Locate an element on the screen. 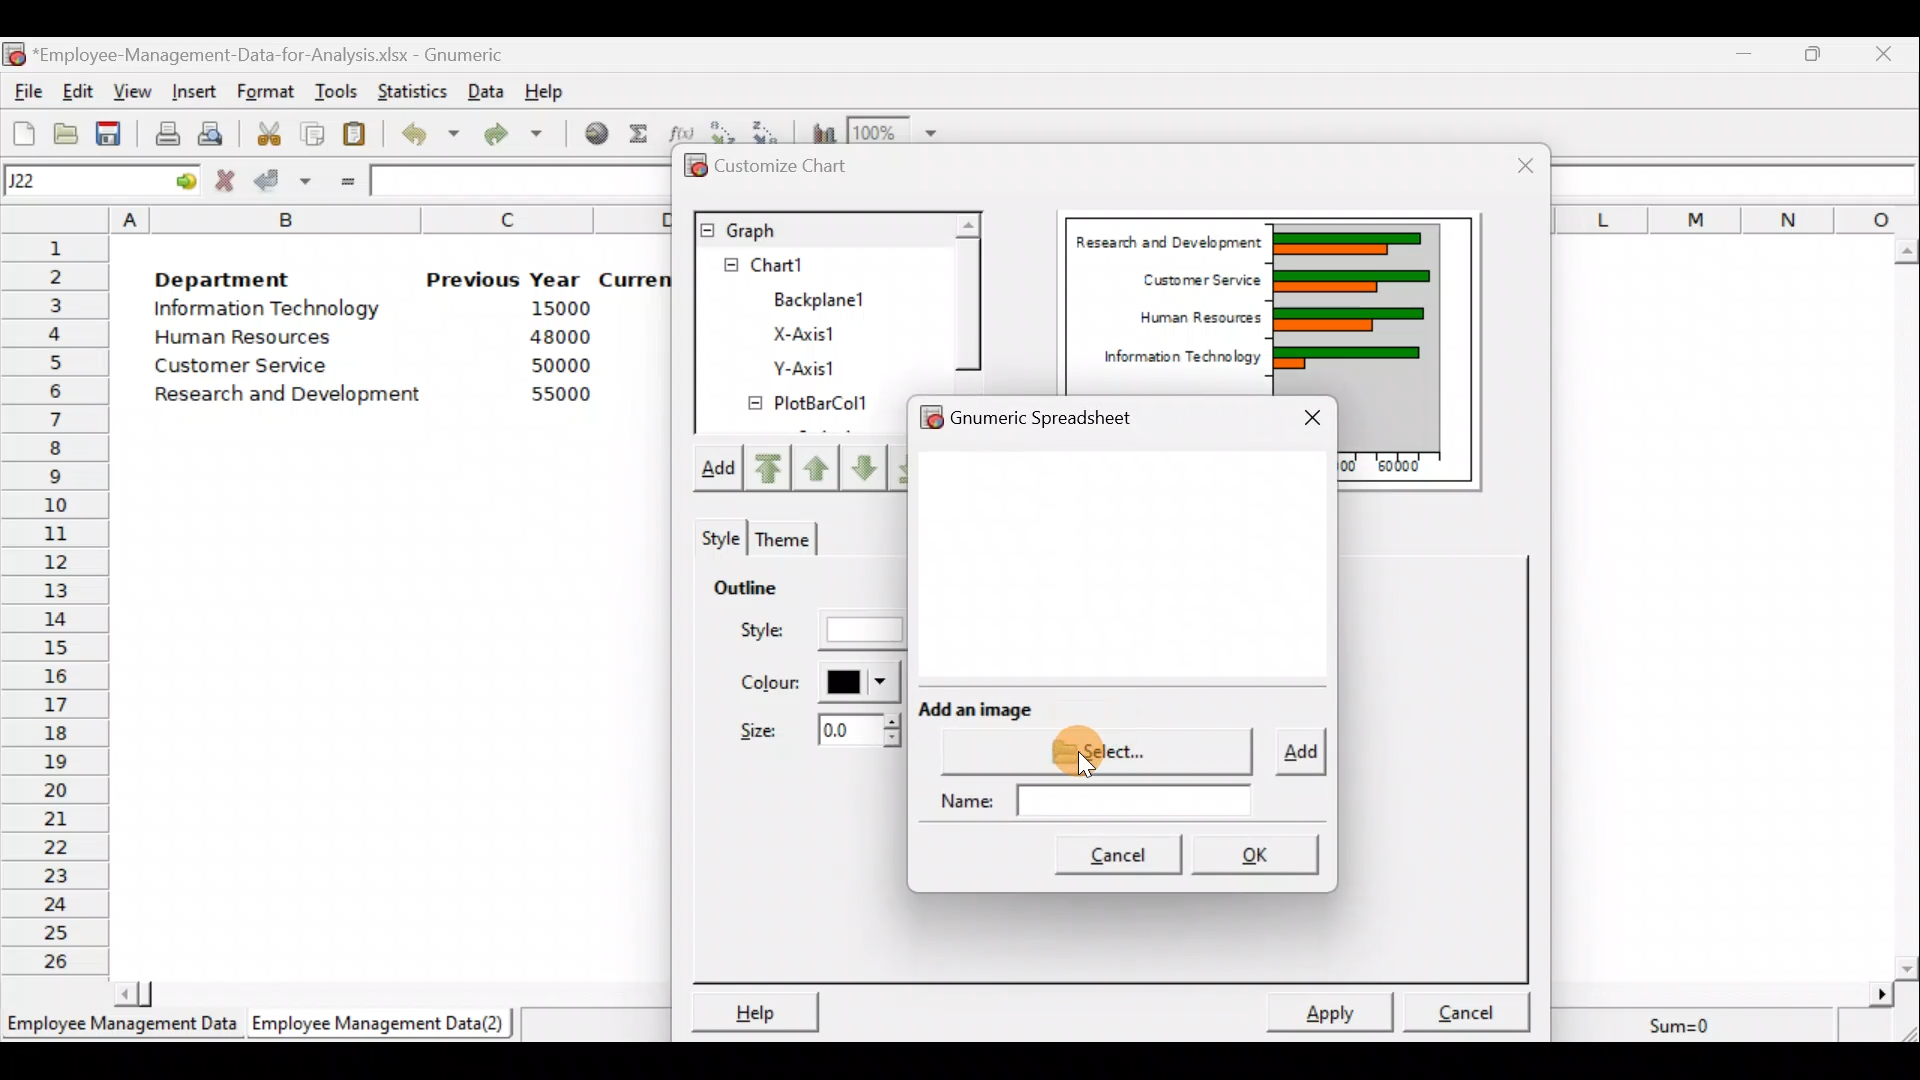 This screenshot has height=1080, width=1920. Employee Management Data (2) is located at coordinates (382, 1024).